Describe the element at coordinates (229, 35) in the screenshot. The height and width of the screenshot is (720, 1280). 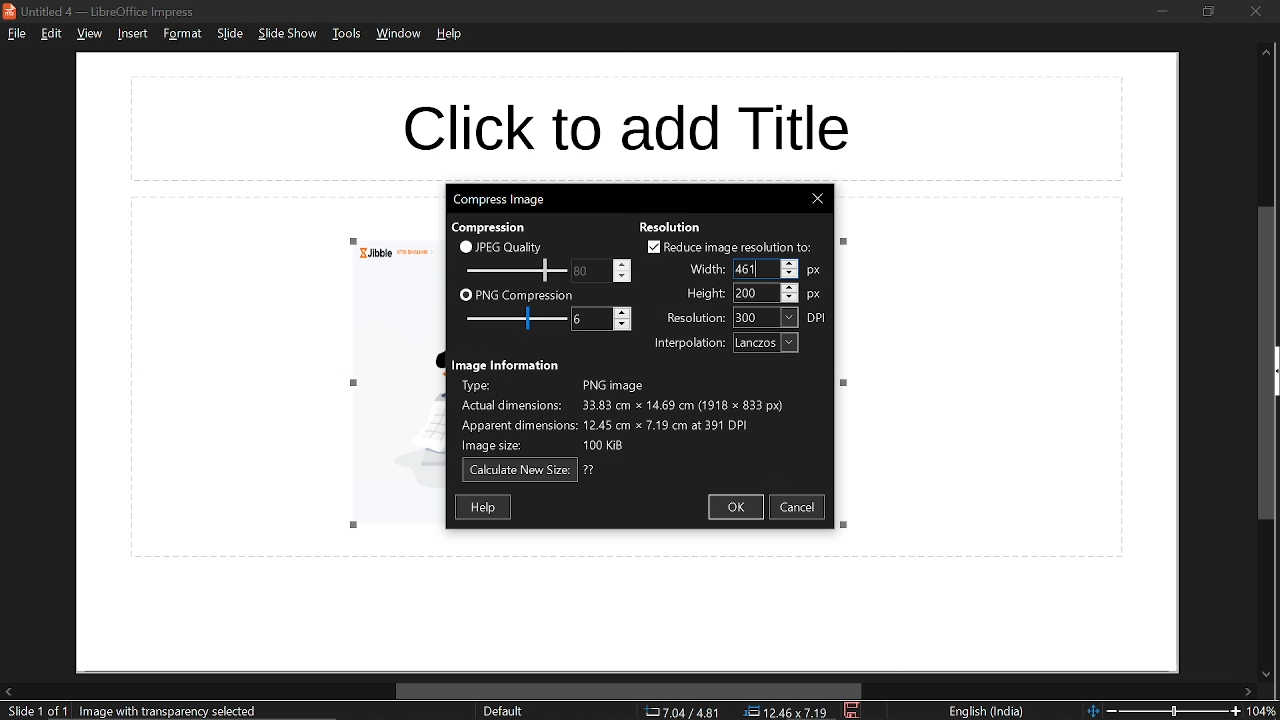
I see `slide` at that location.